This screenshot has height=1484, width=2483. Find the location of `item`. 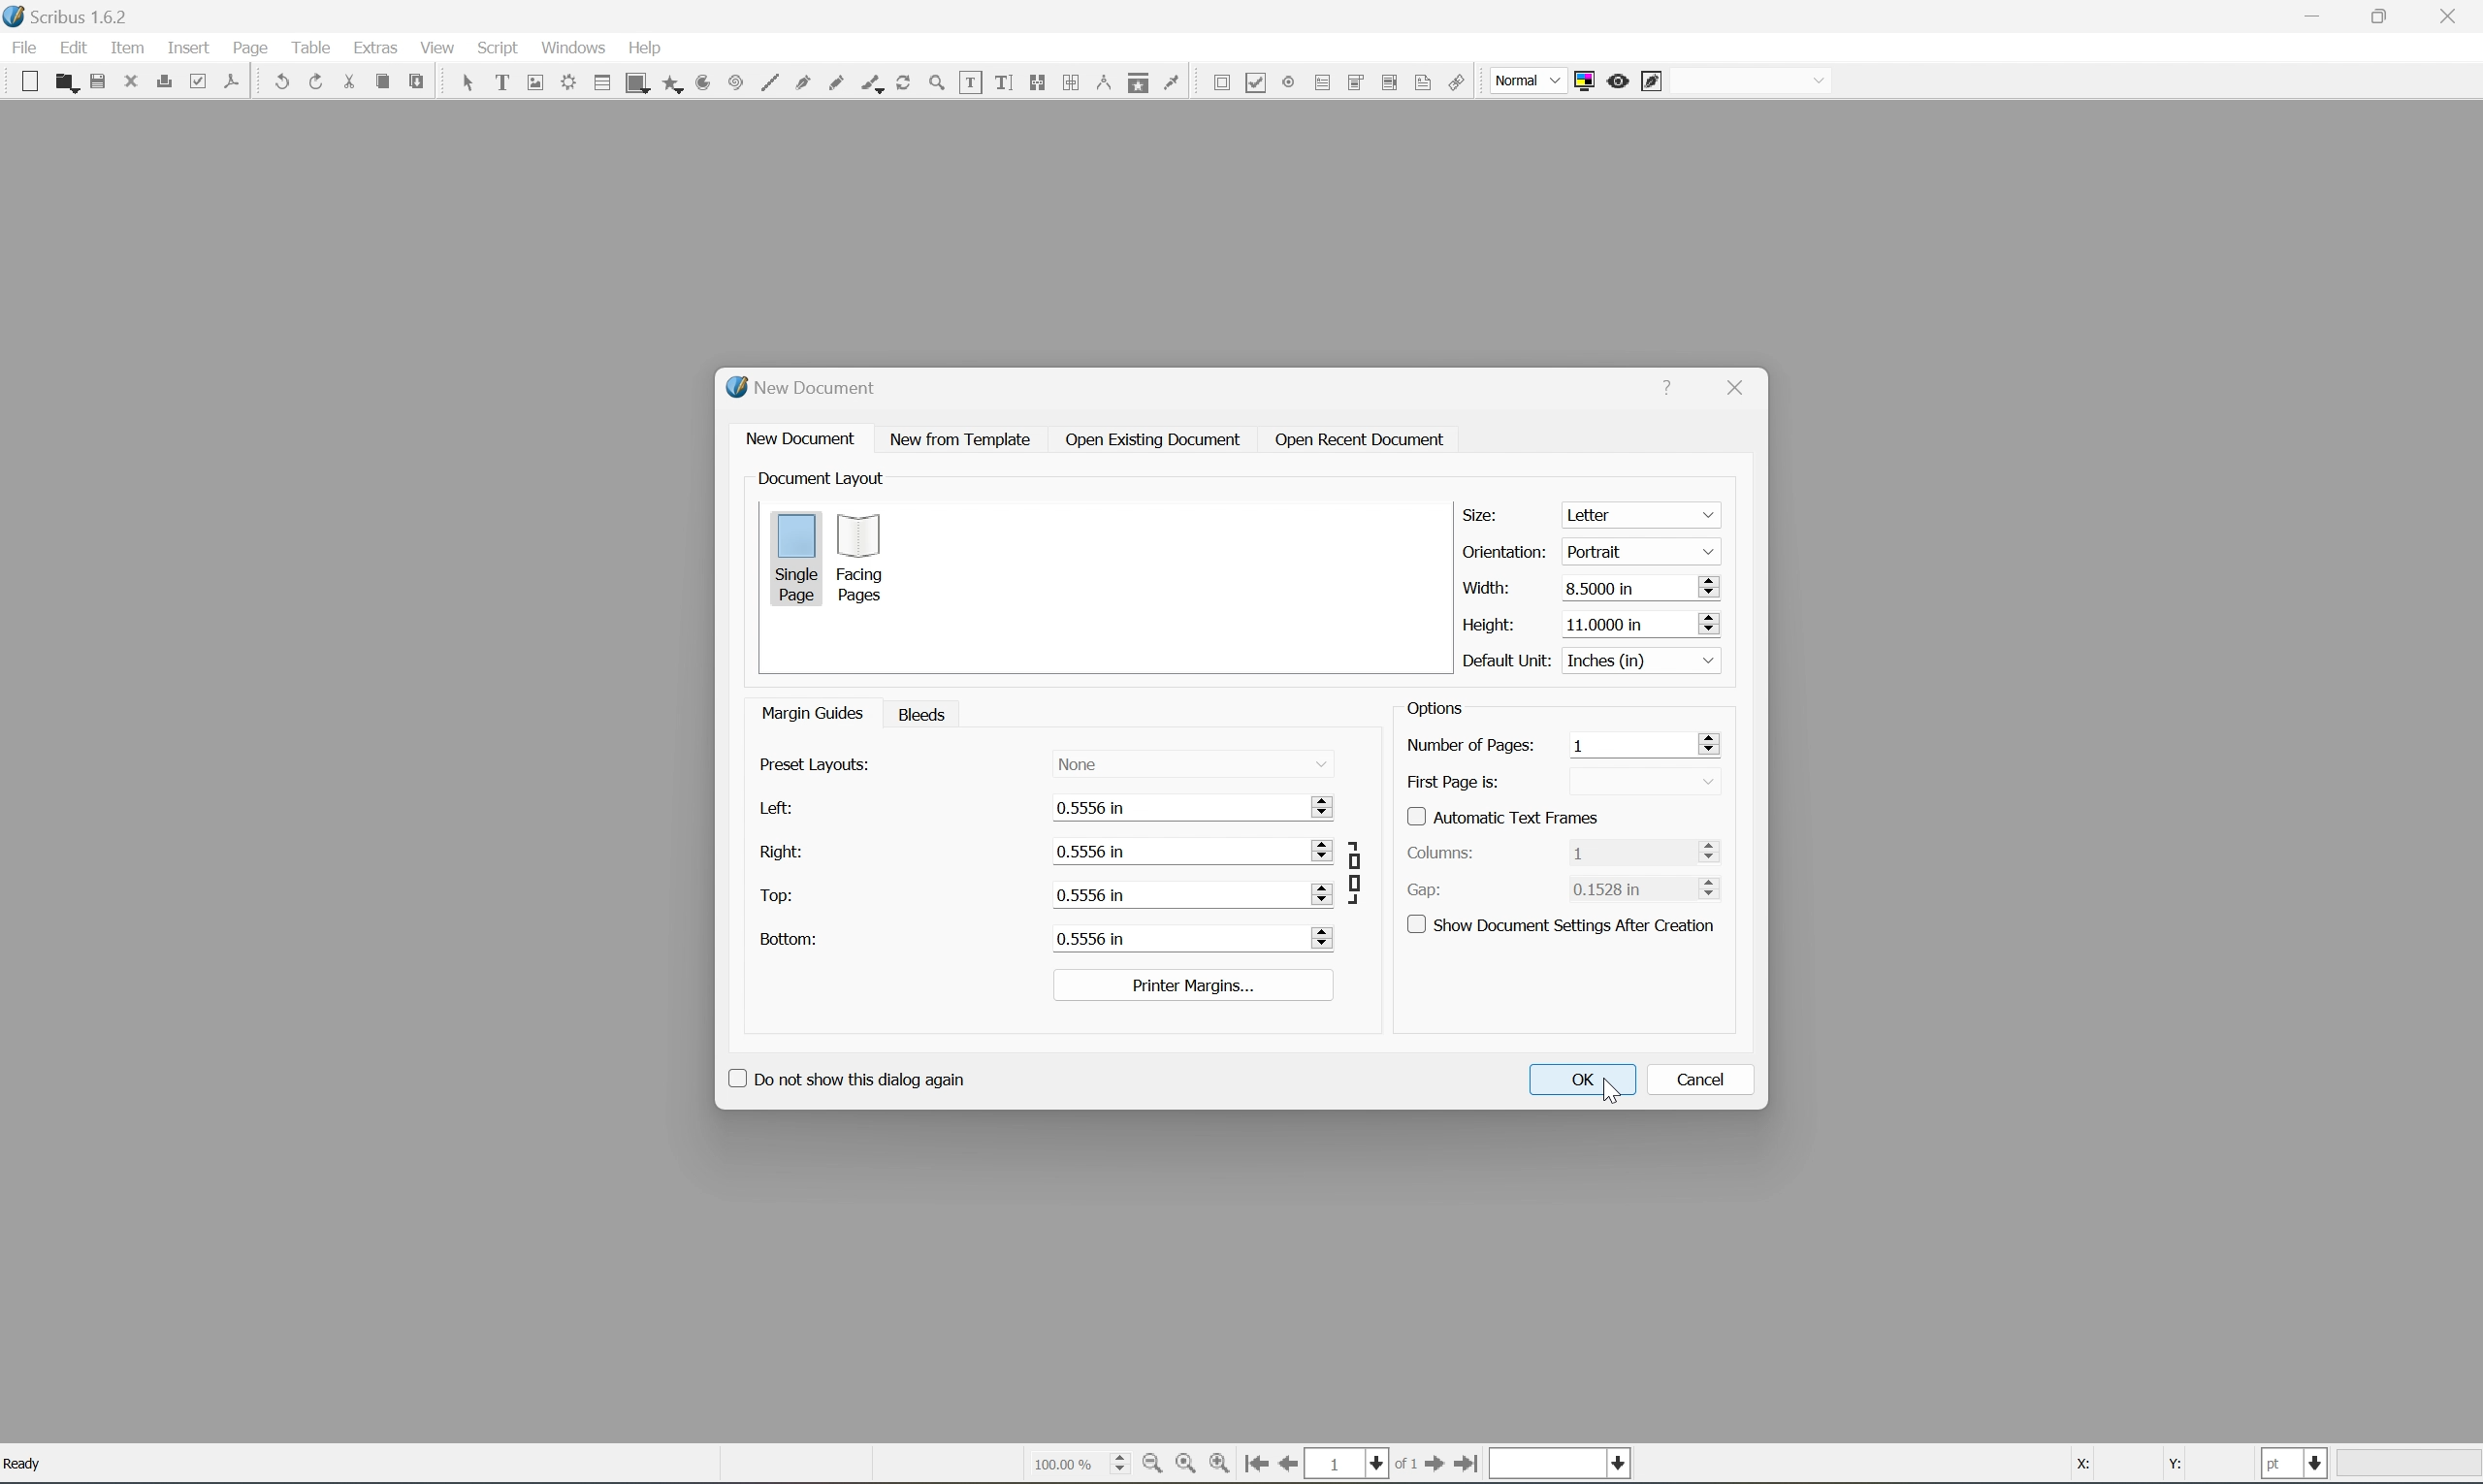

item is located at coordinates (130, 46).